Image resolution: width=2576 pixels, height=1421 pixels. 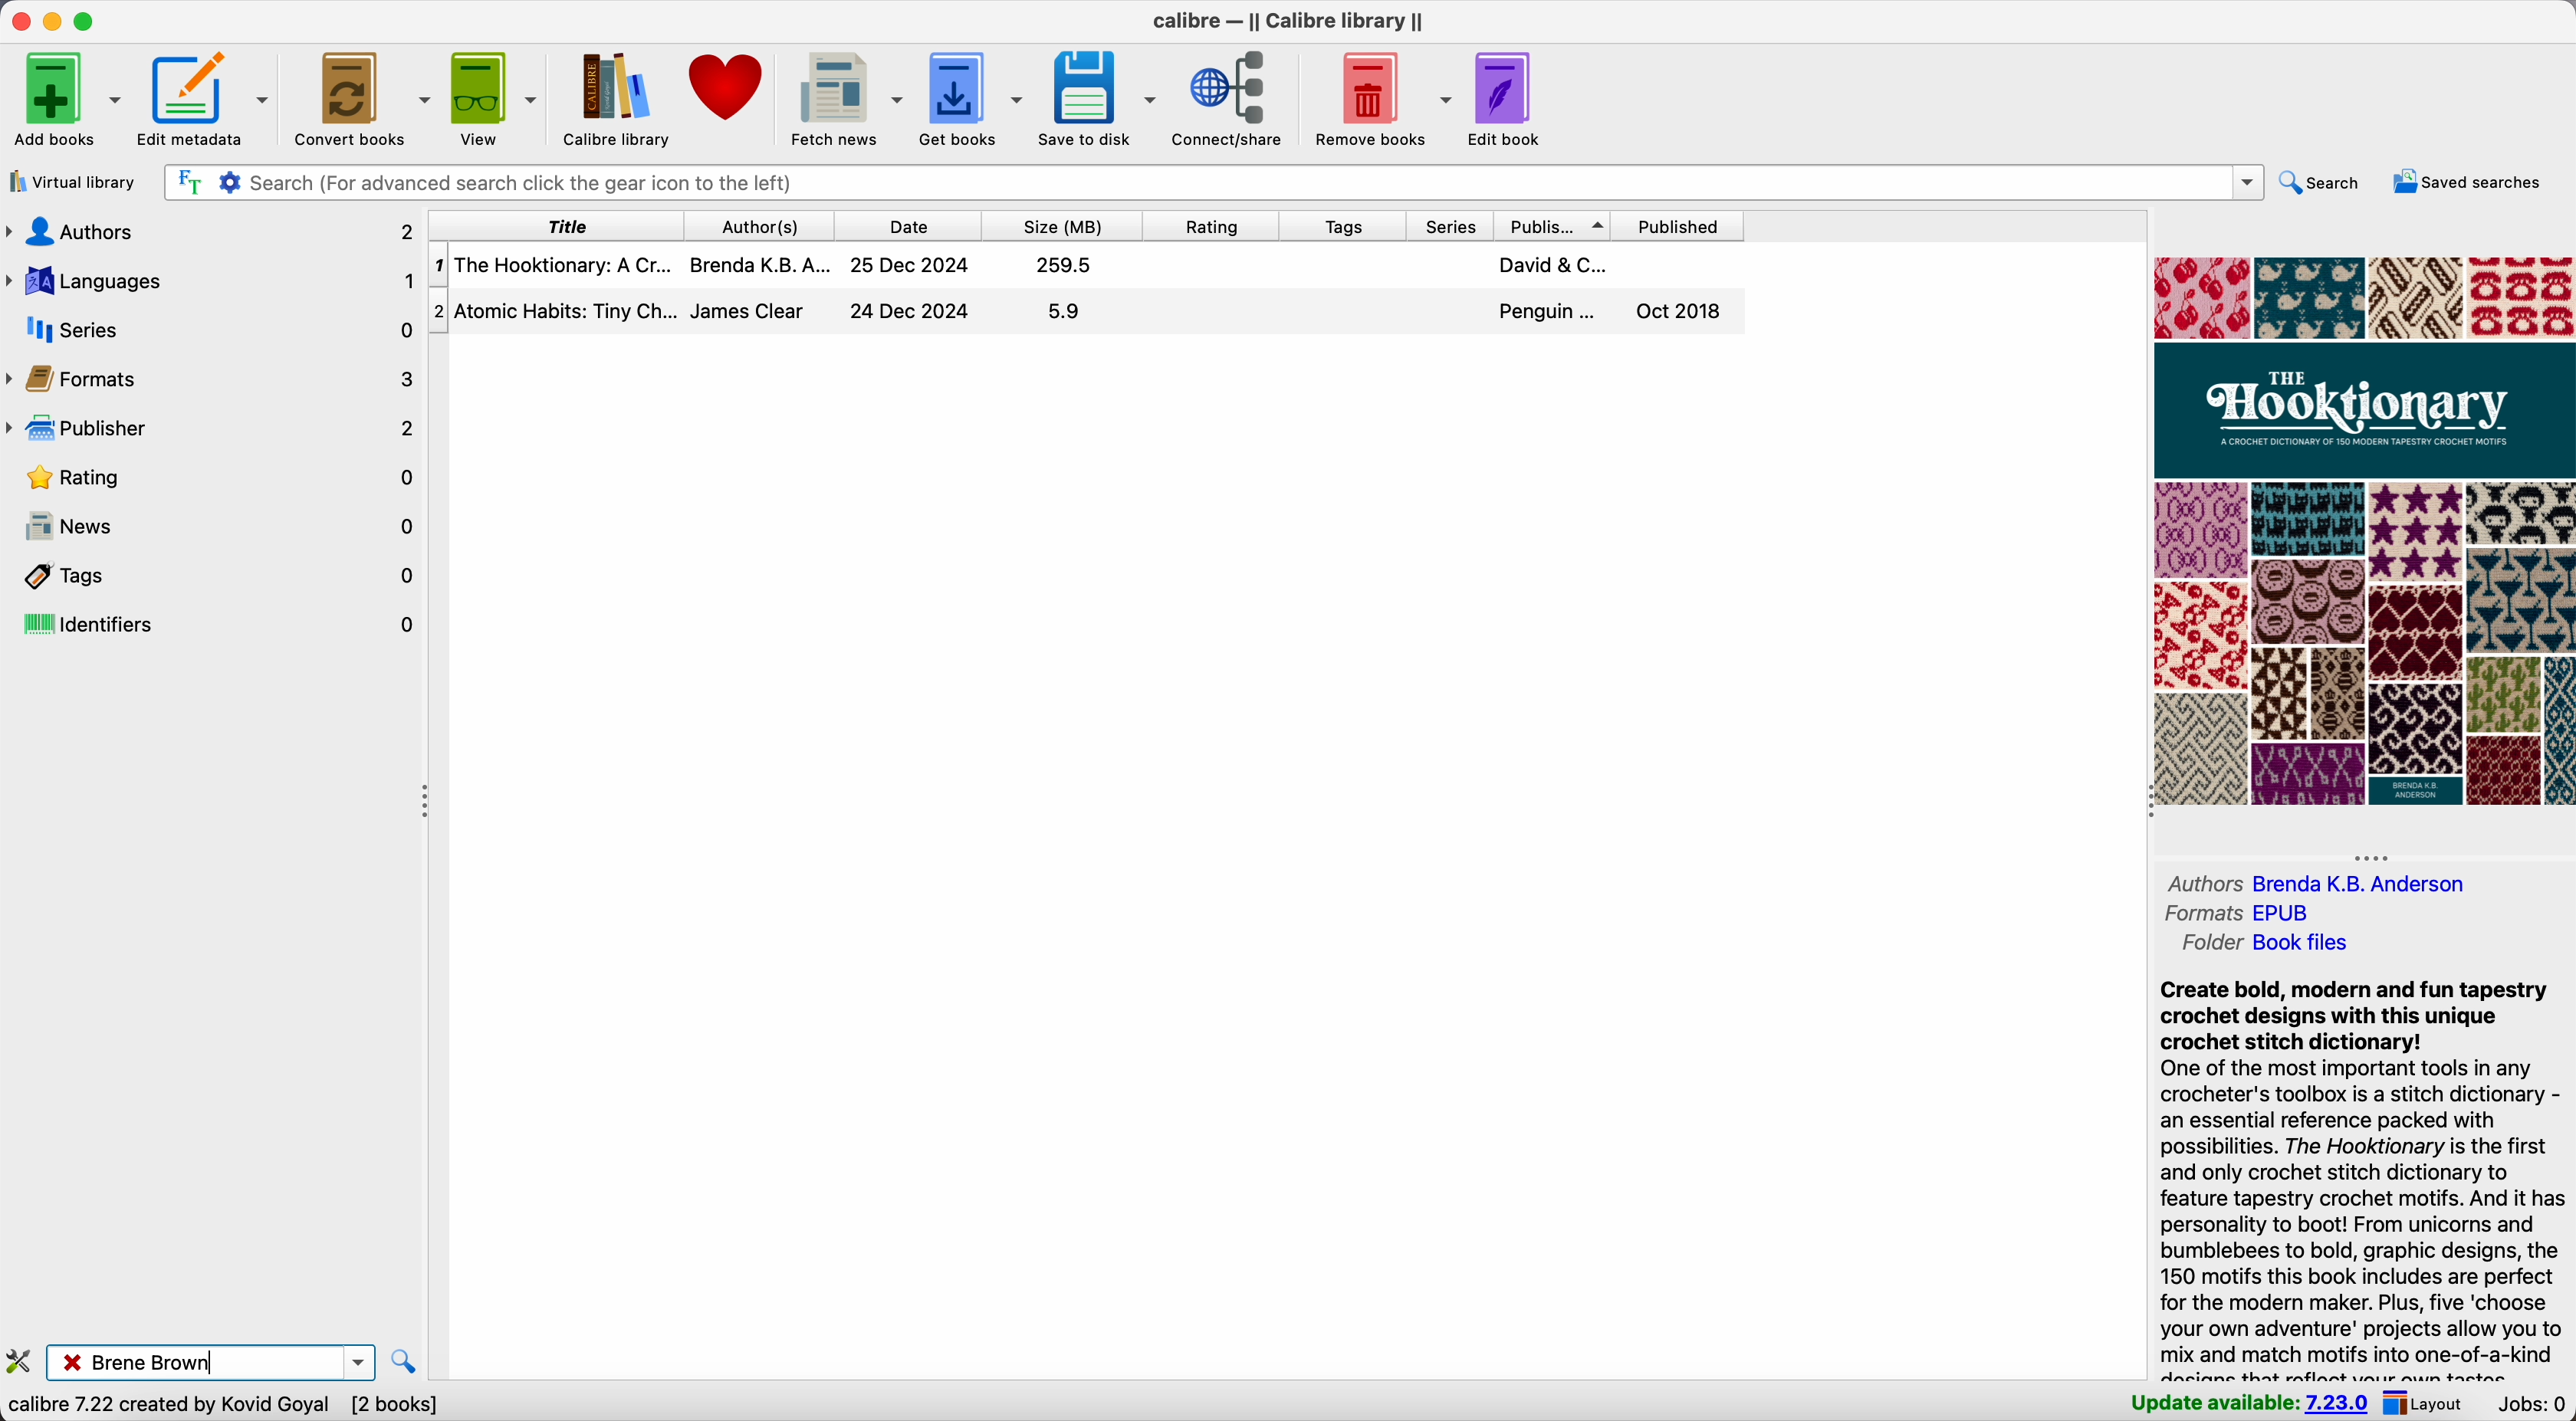 I want to click on Jobs: 0, so click(x=2533, y=1404).